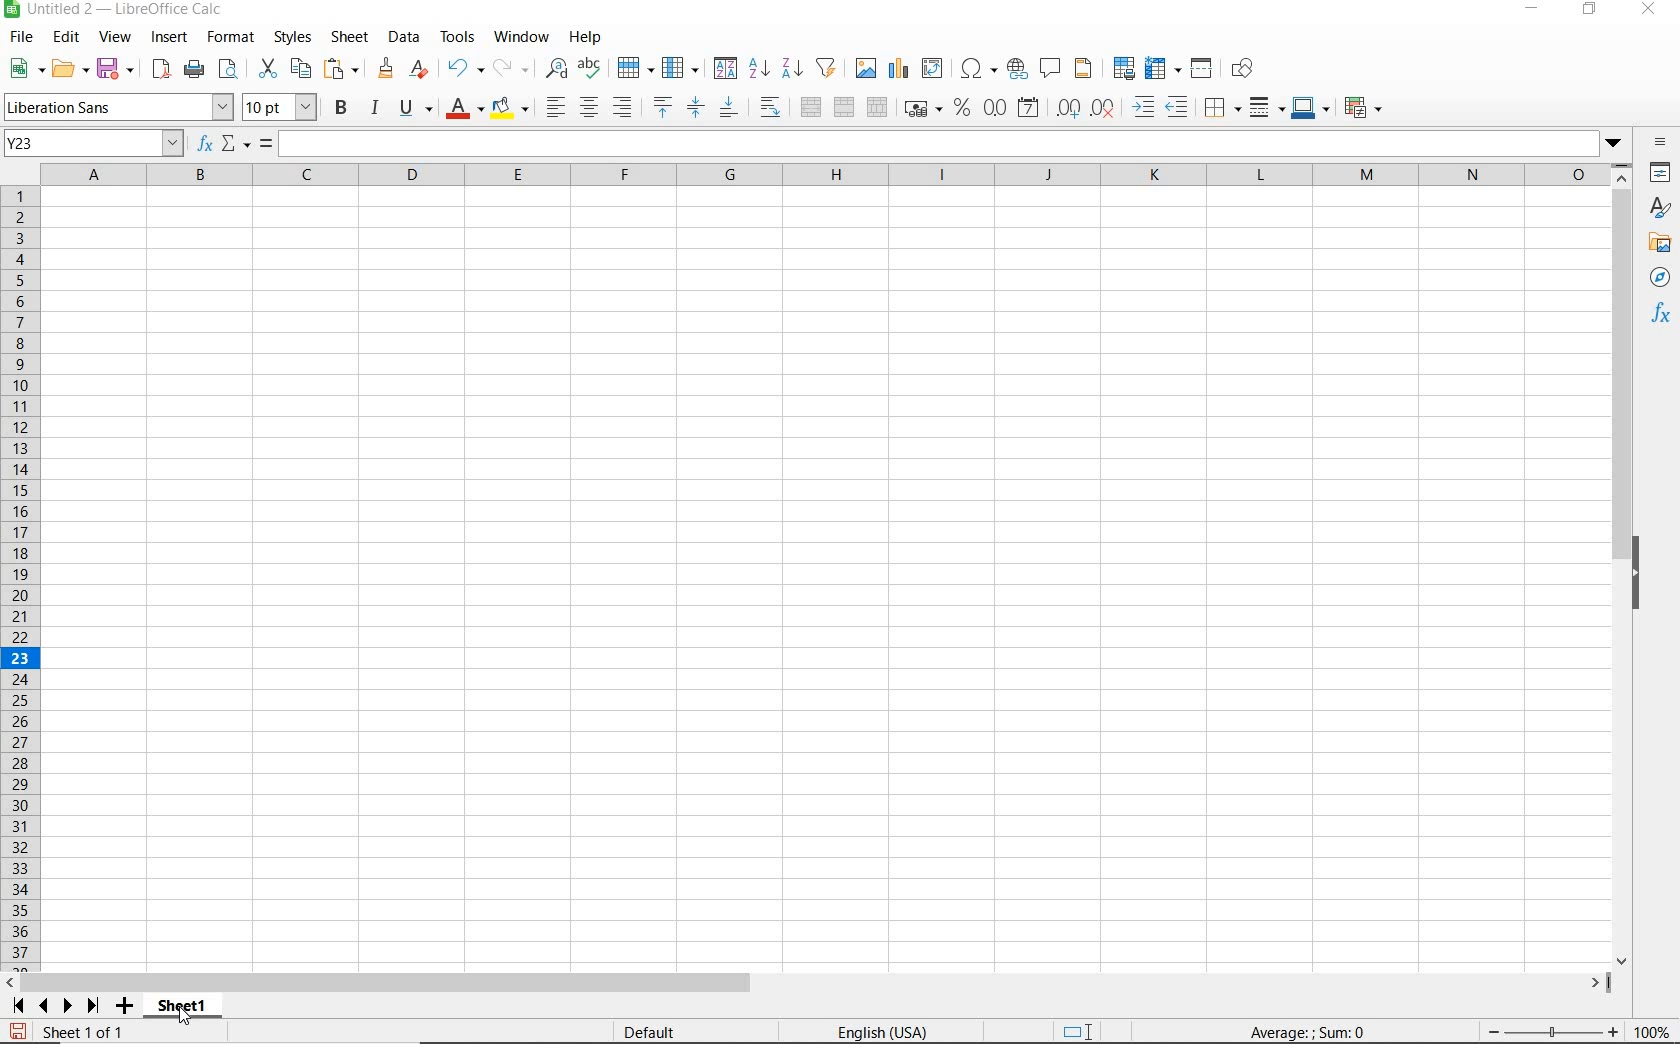 This screenshot has height=1044, width=1680. I want to click on FORMAT, so click(228, 36).